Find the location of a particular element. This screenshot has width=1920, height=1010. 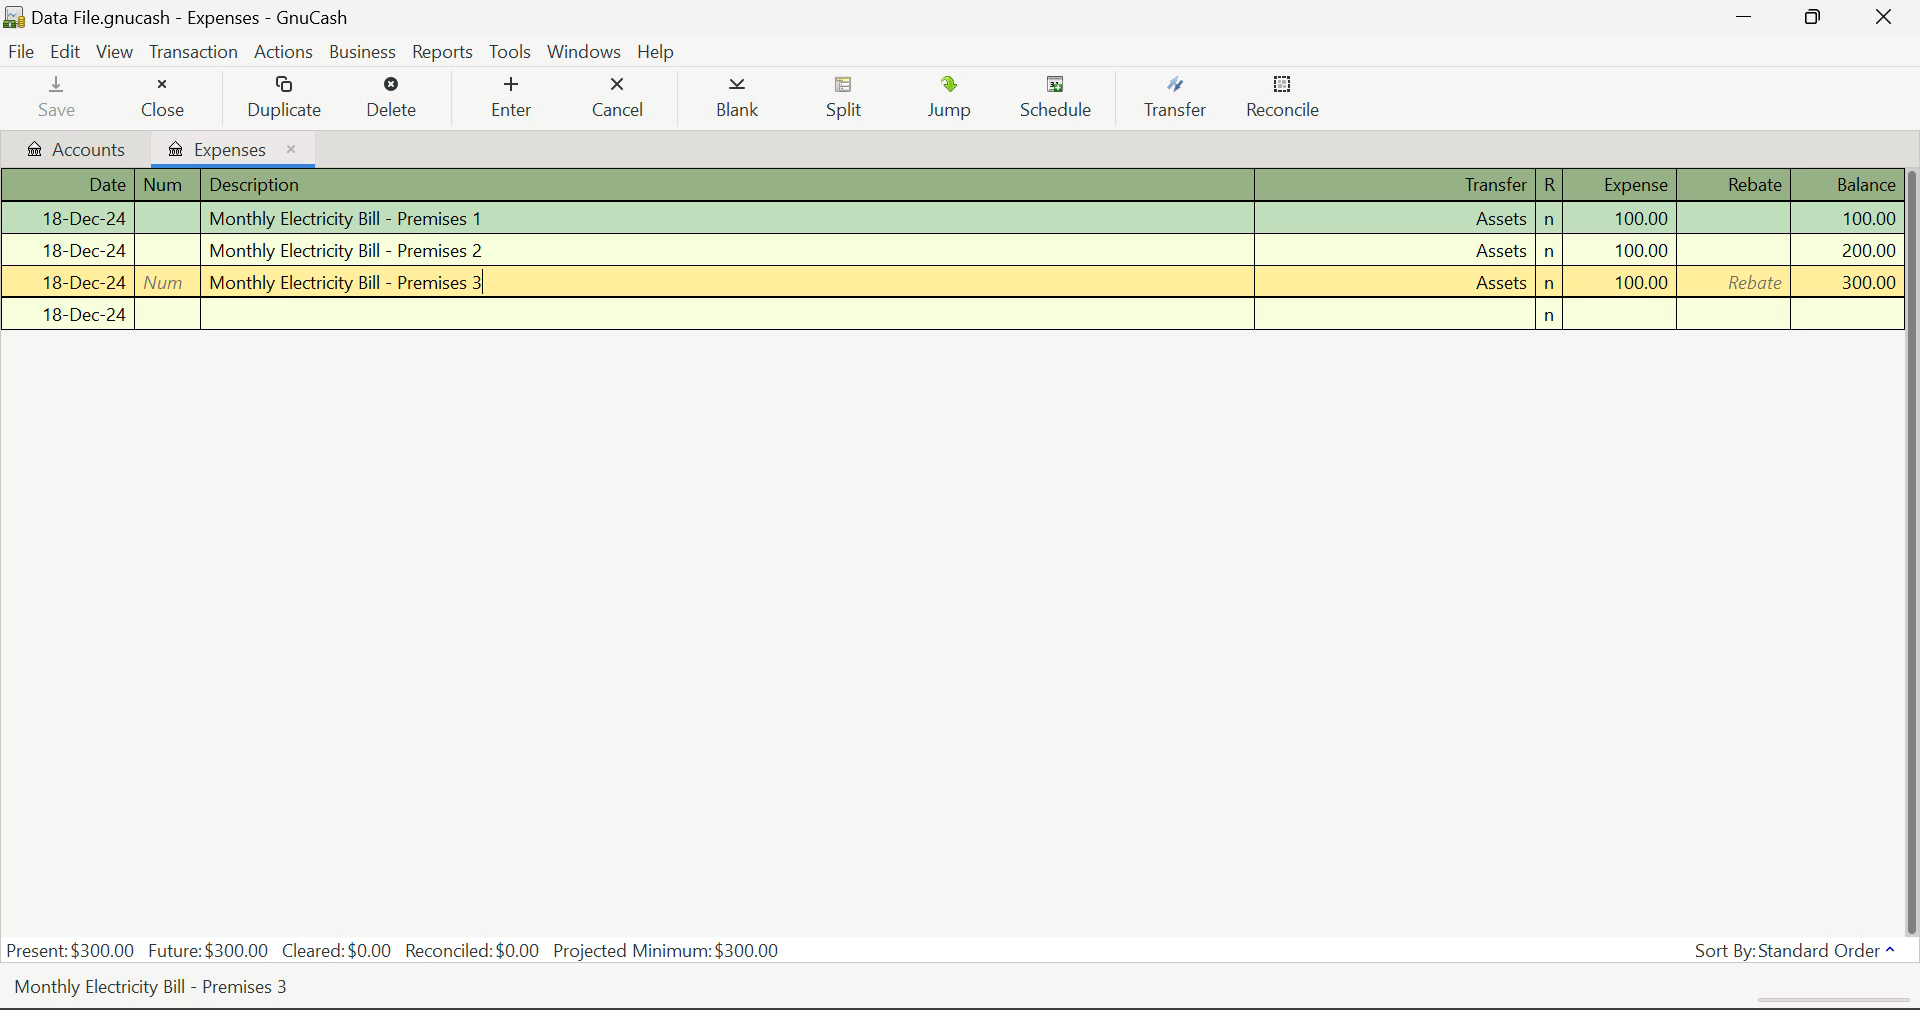

Cancel is located at coordinates (623, 100).